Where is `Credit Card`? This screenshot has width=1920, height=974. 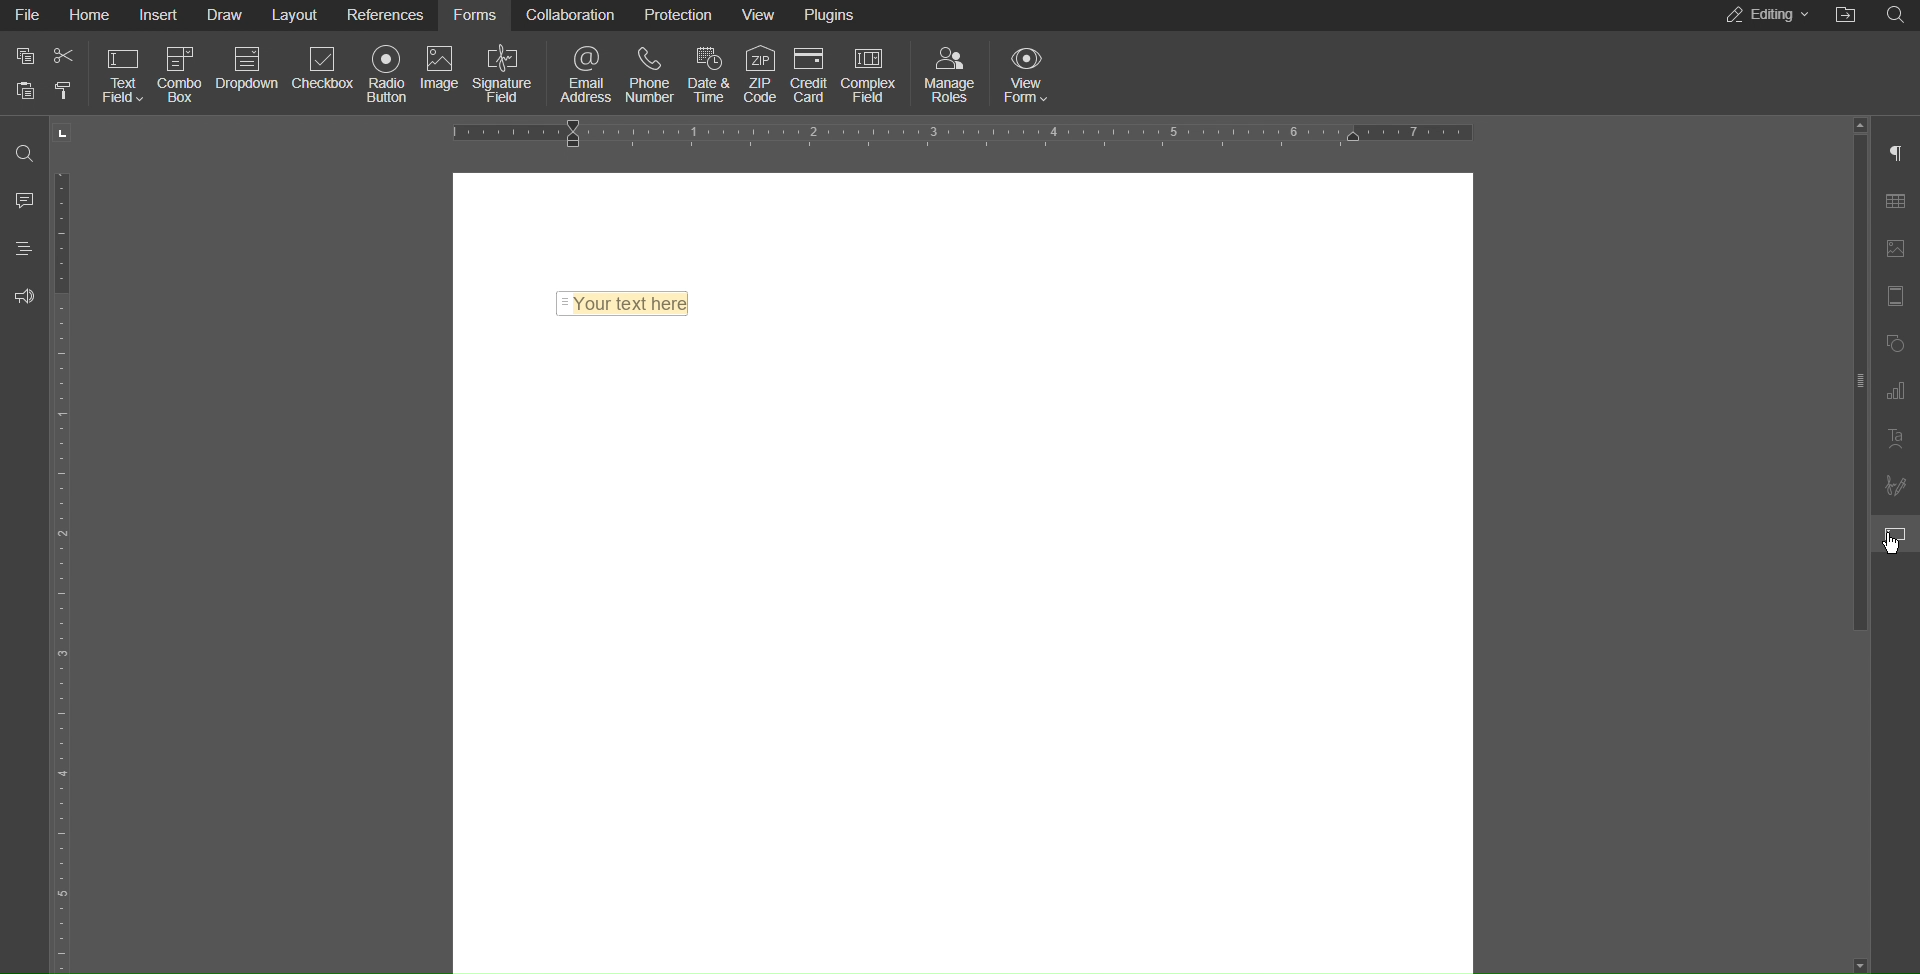
Credit Card is located at coordinates (811, 73).